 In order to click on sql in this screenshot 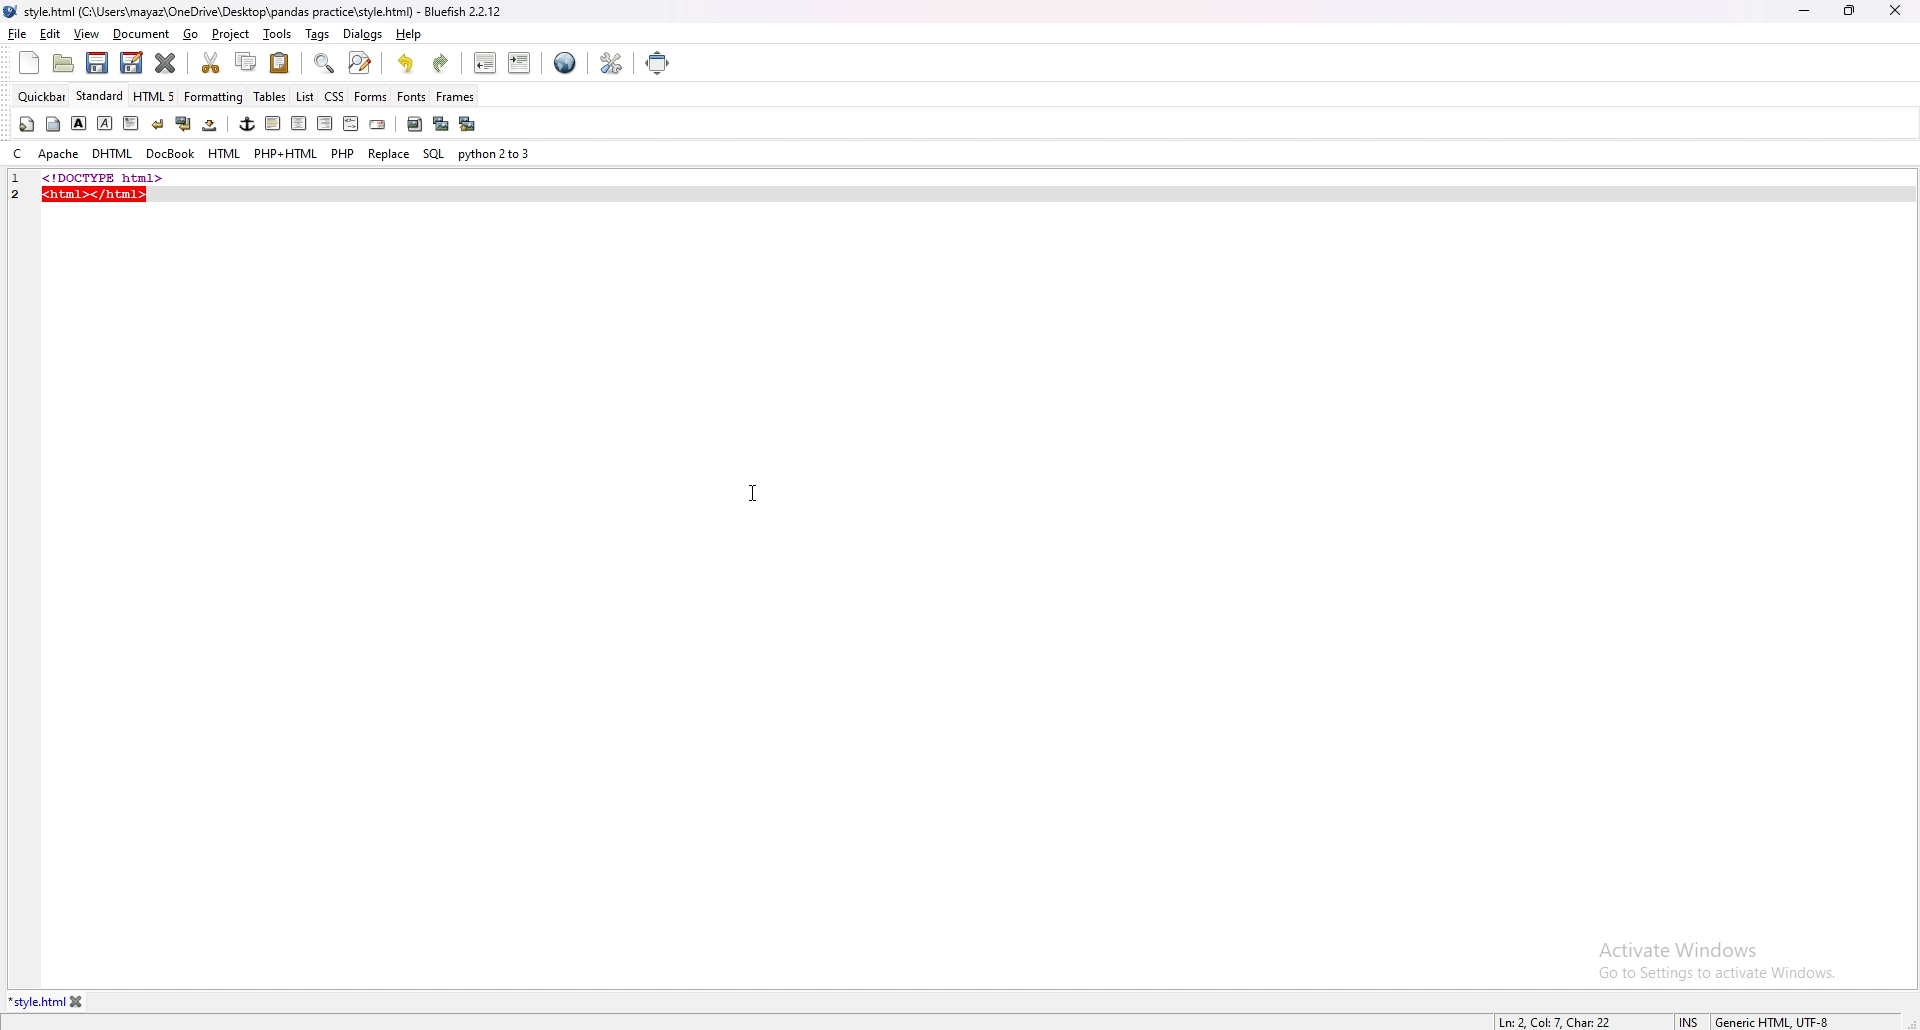, I will do `click(433, 153)`.